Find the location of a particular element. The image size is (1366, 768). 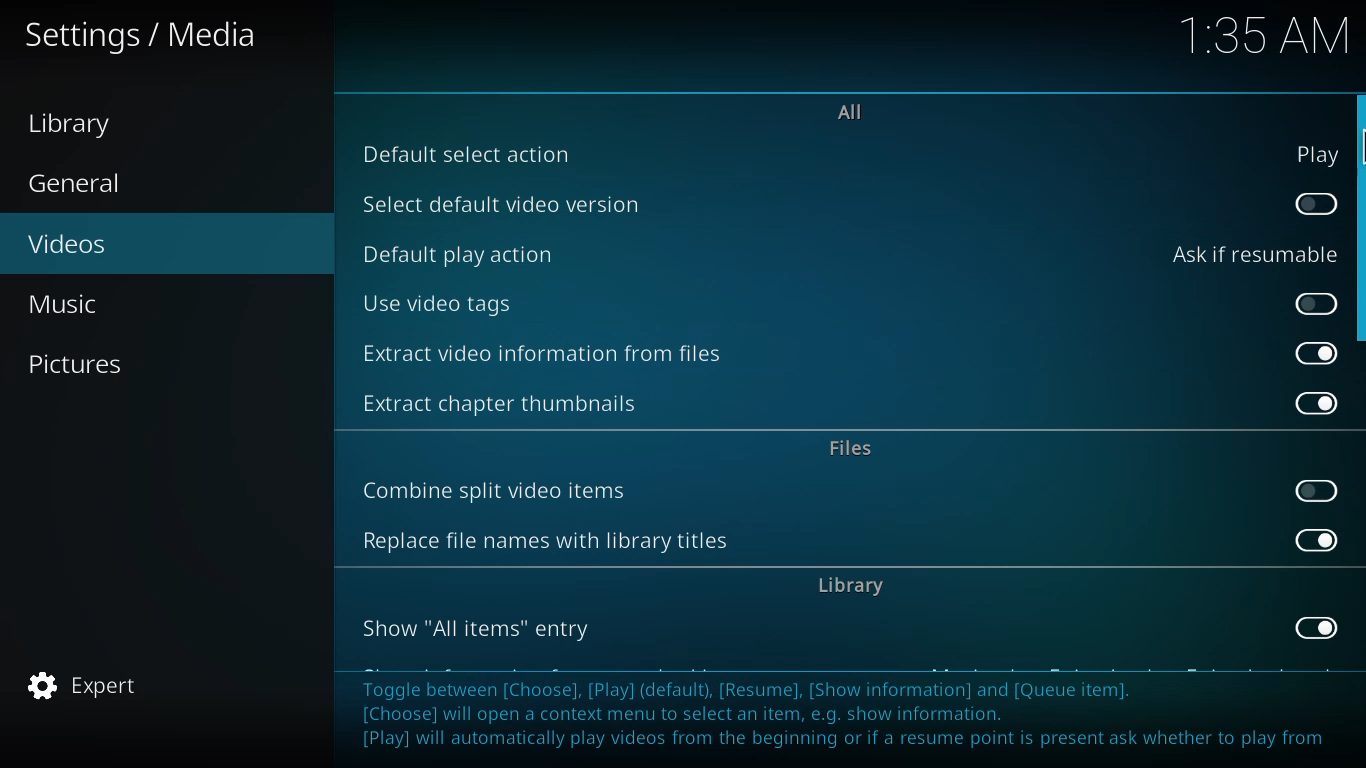

enabled is located at coordinates (1316, 405).